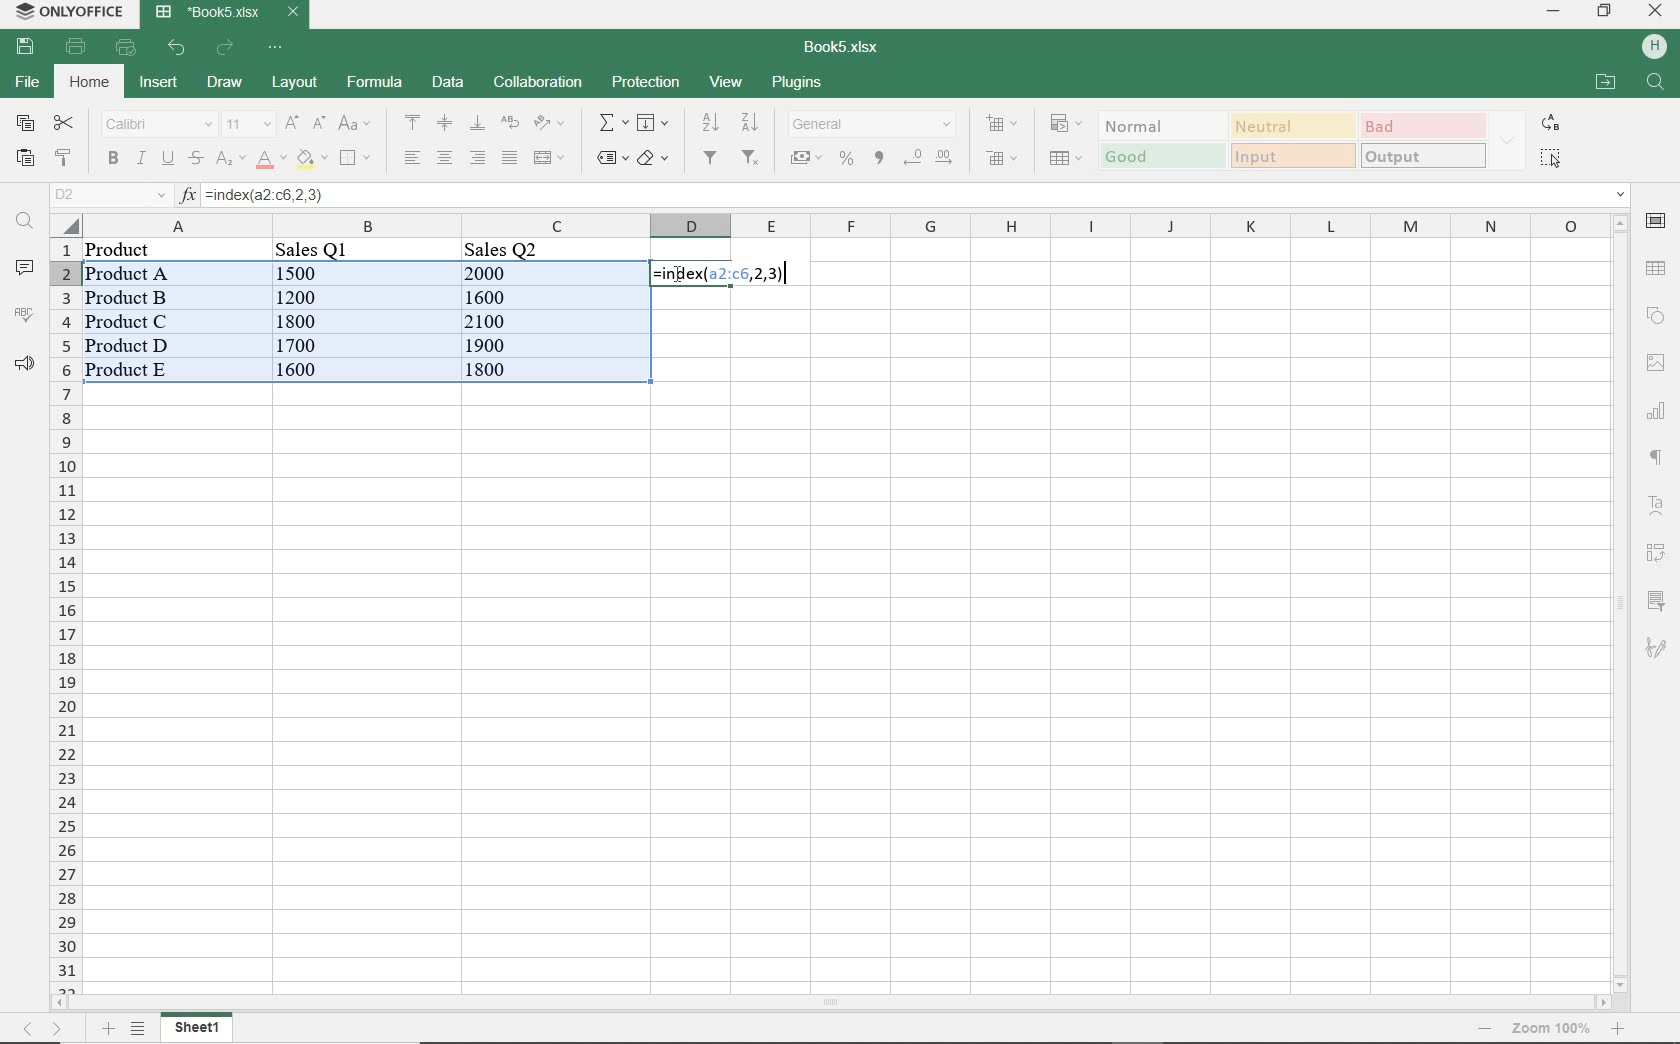  Describe the element at coordinates (1552, 125) in the screenshot. I see `replace` at that location.